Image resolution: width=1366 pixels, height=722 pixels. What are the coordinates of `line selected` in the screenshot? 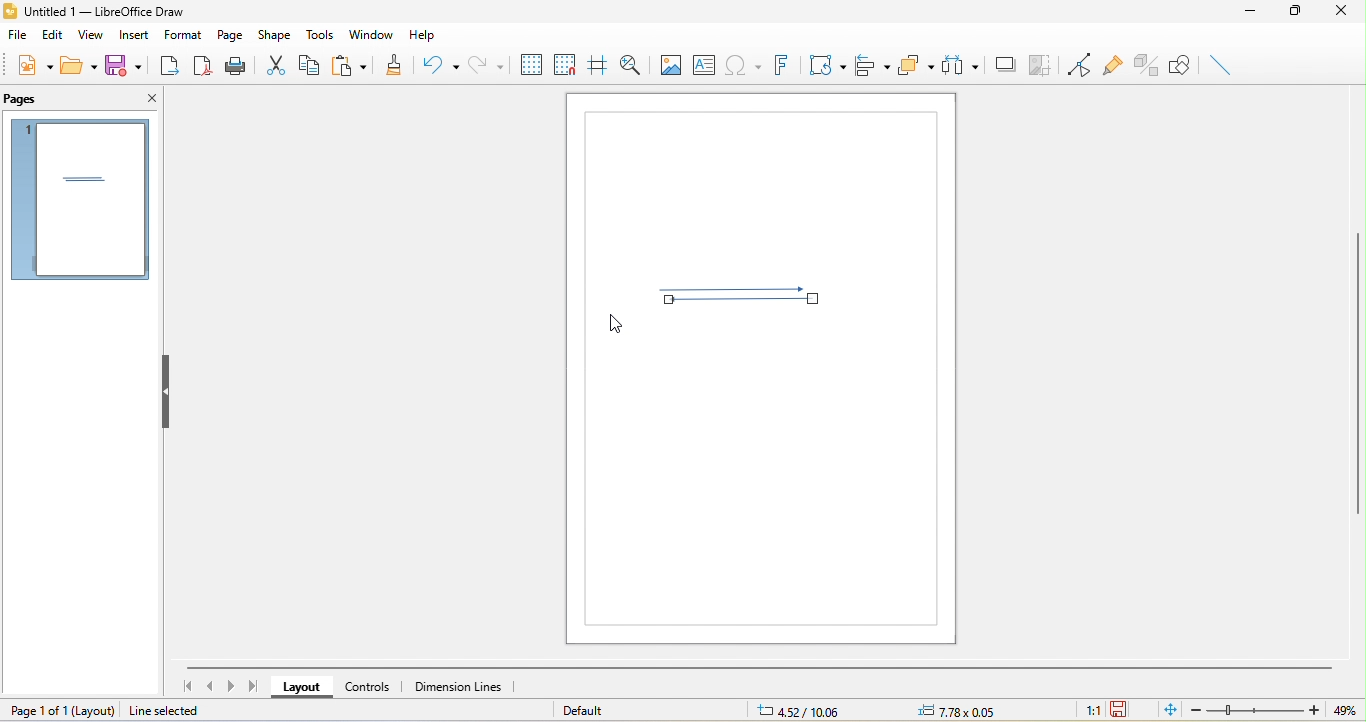 It's located at (178, 711).